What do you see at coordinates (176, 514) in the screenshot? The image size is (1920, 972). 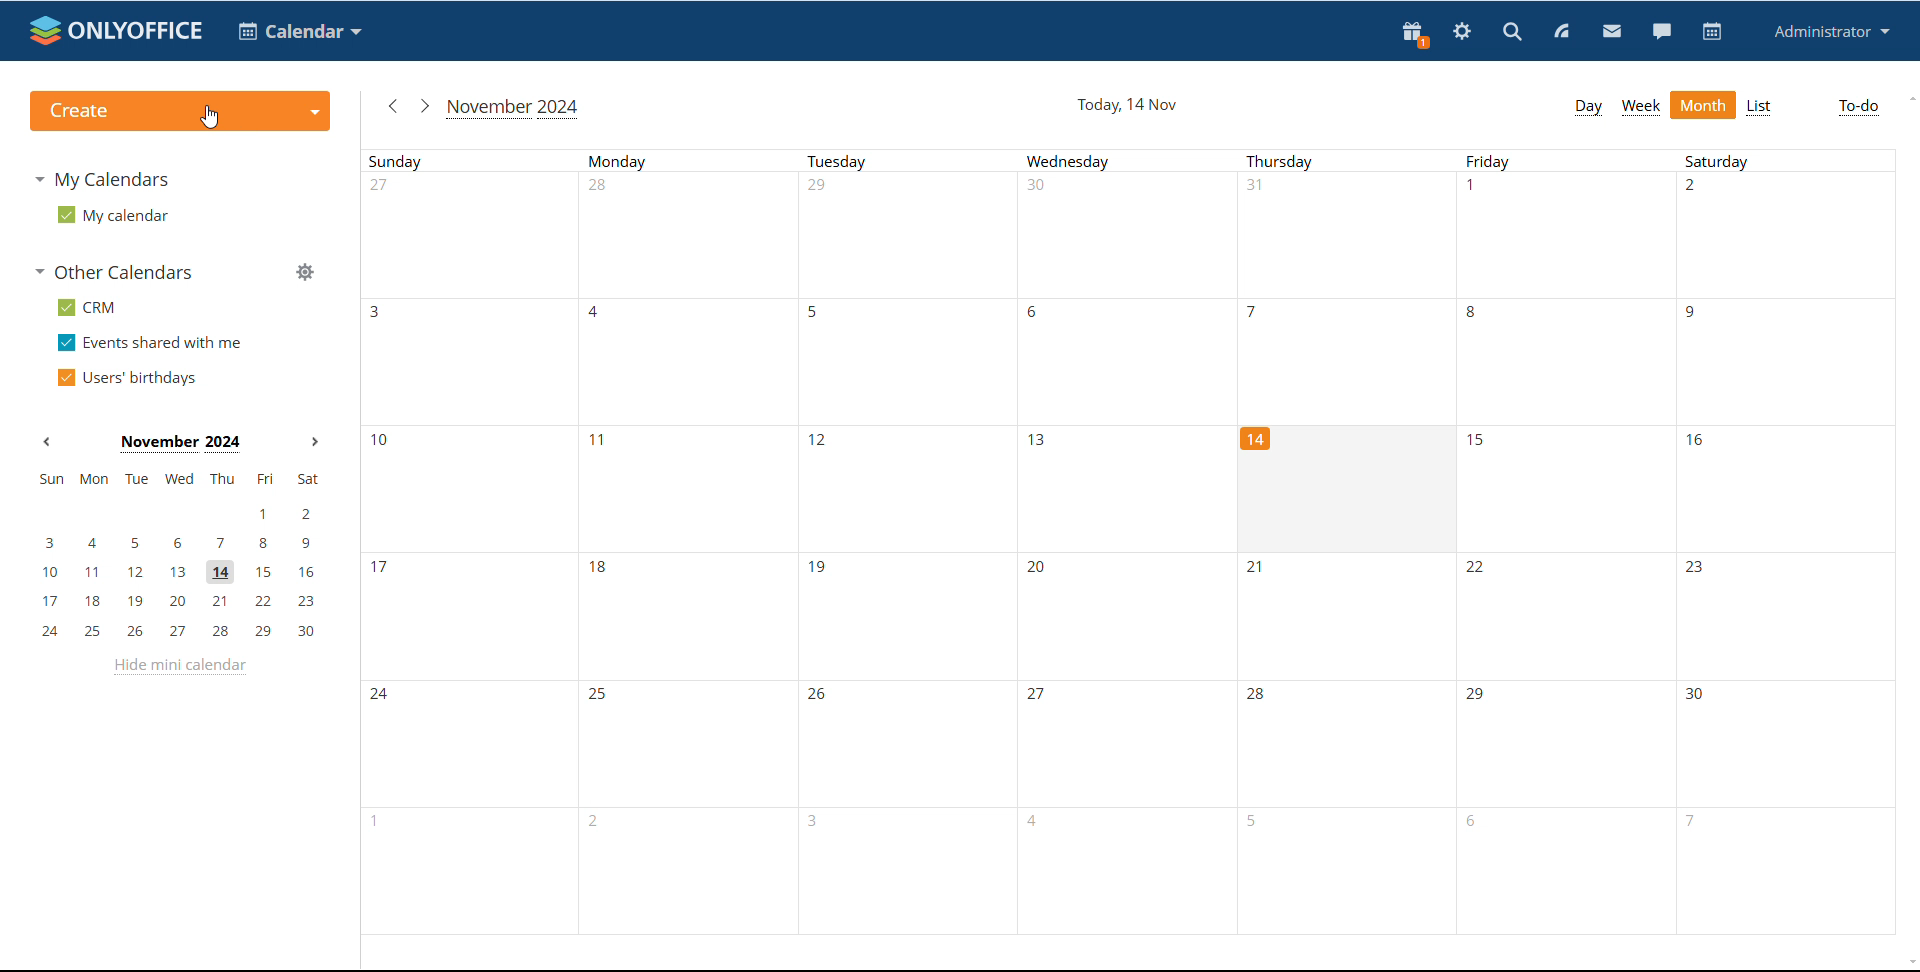 I see `1, 2` at bounding box center [176, 514].